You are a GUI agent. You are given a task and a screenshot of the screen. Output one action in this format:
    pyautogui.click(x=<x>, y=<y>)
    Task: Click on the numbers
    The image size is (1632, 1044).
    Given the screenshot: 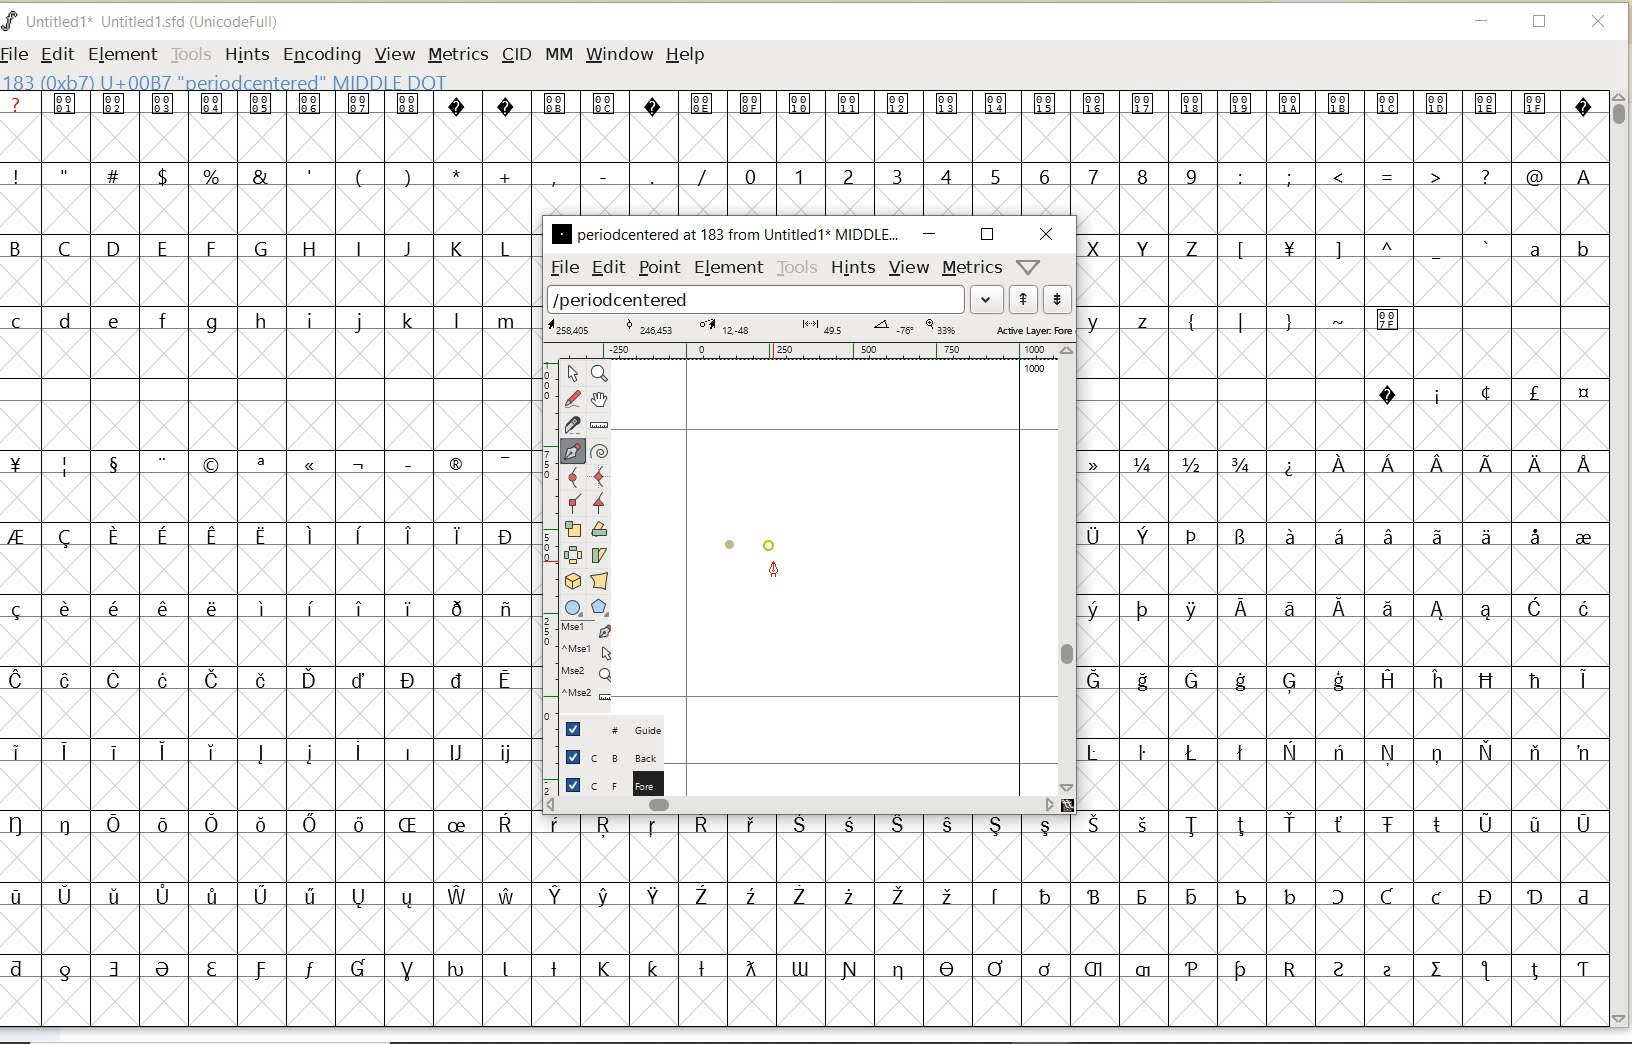 What is the action you would take?
    pyautogui.click(x=966, y=175)
    